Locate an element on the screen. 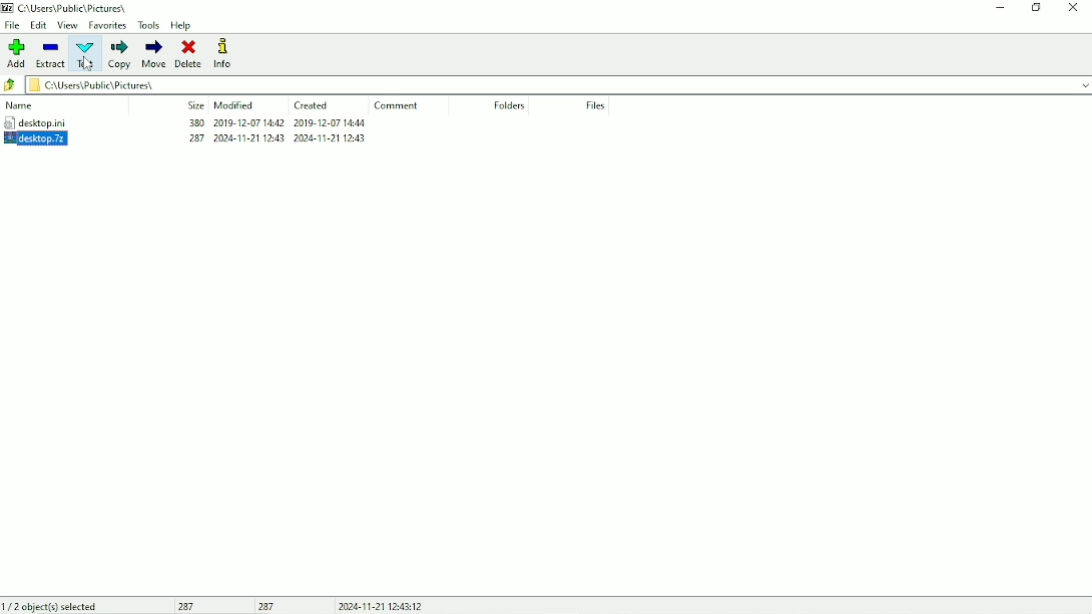 This screenshot has width=1092, height=614. Modified is located at coordinates (235, 105).